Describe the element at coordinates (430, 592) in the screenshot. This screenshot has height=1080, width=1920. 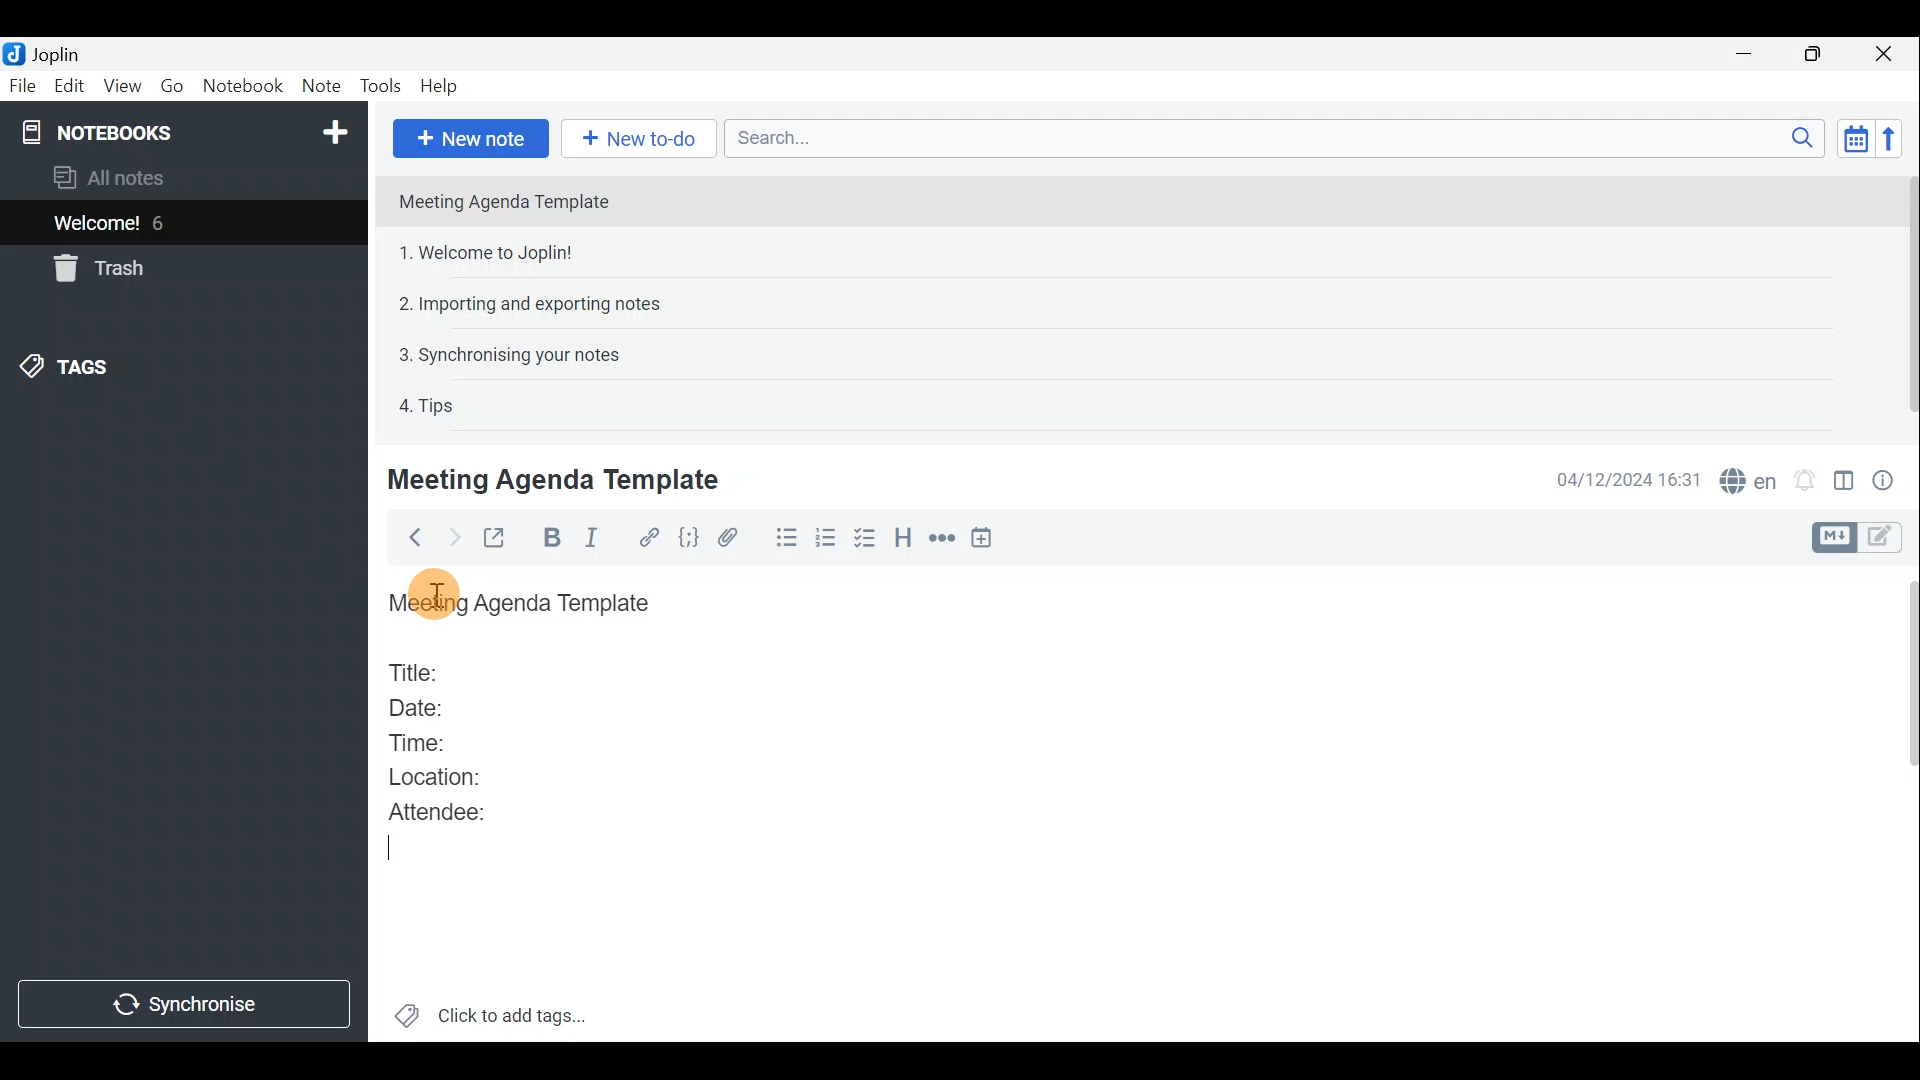
I see `` at that location.